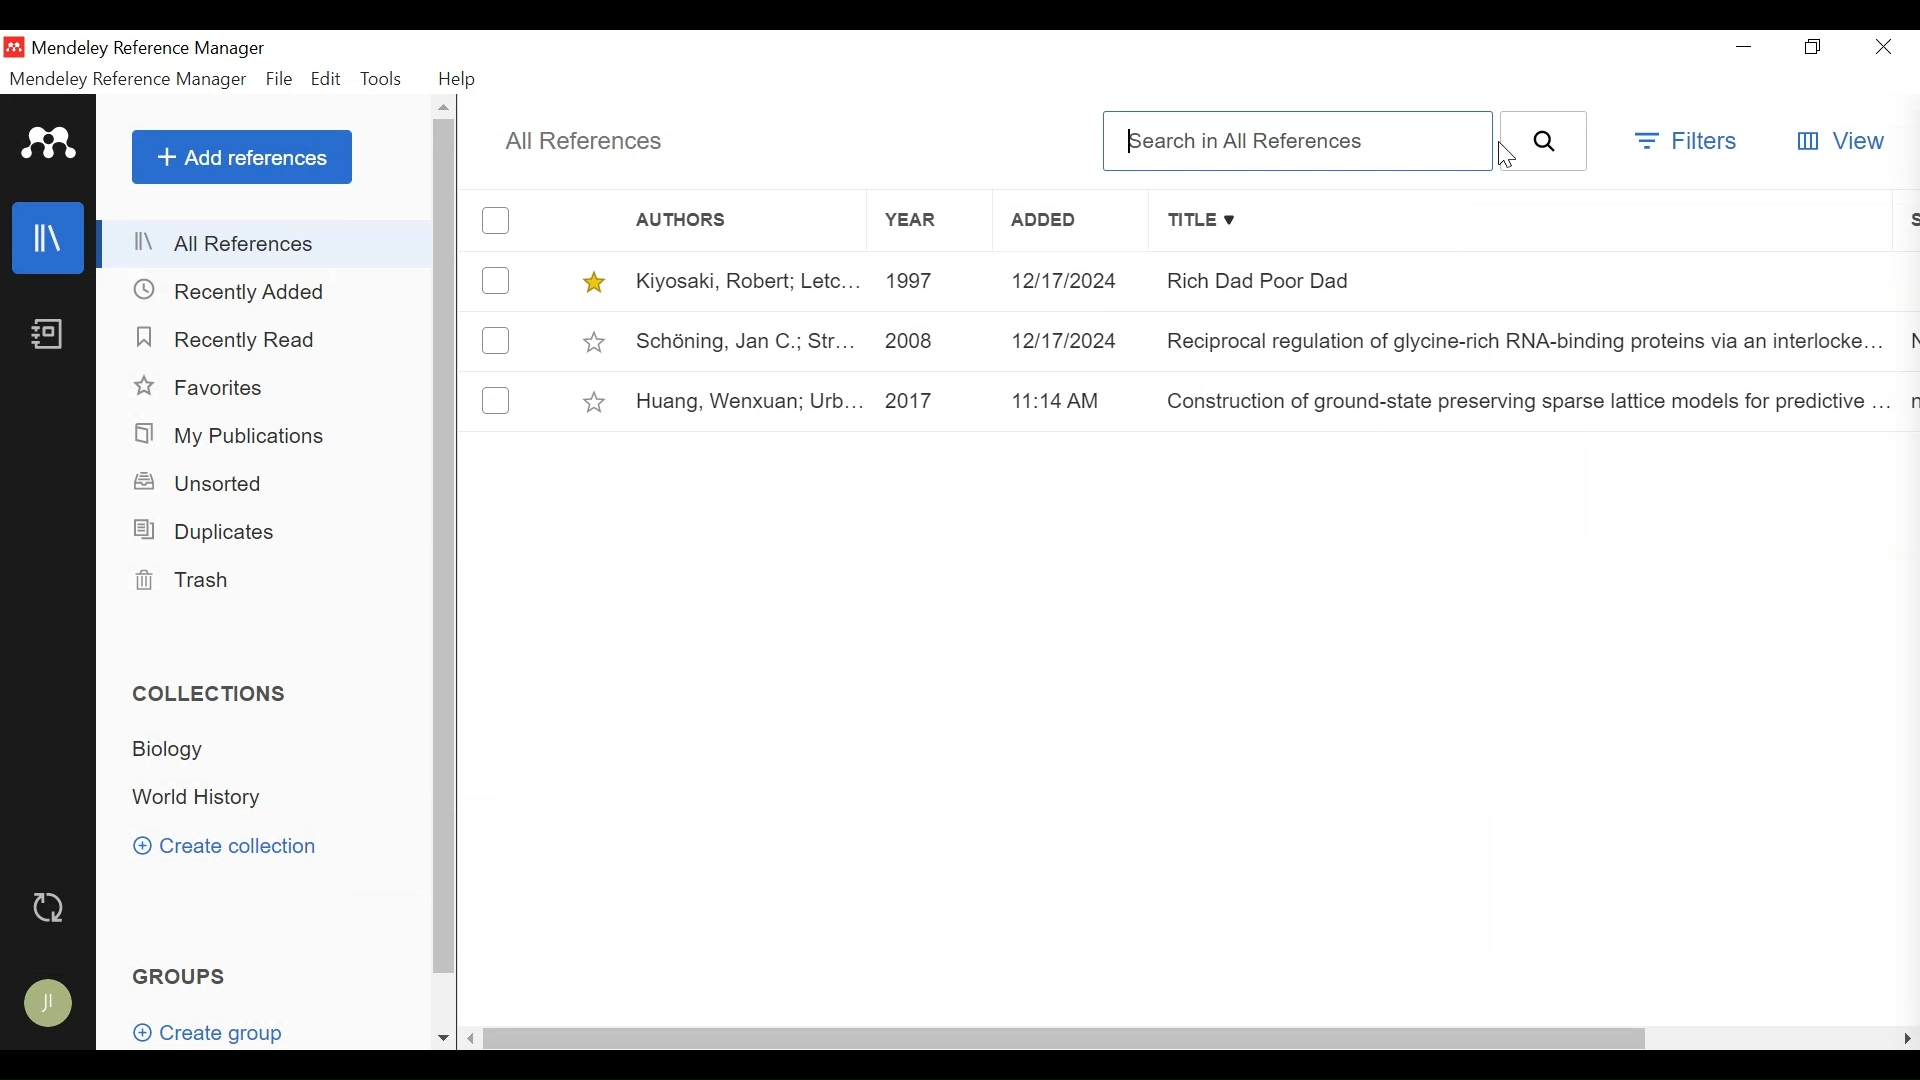 The width and height of the screenshot is (1920, 1080). What do you see at coordinates (238, 292) in the screenshot?
I see `Recently Added` at bounding box center [238, 292].